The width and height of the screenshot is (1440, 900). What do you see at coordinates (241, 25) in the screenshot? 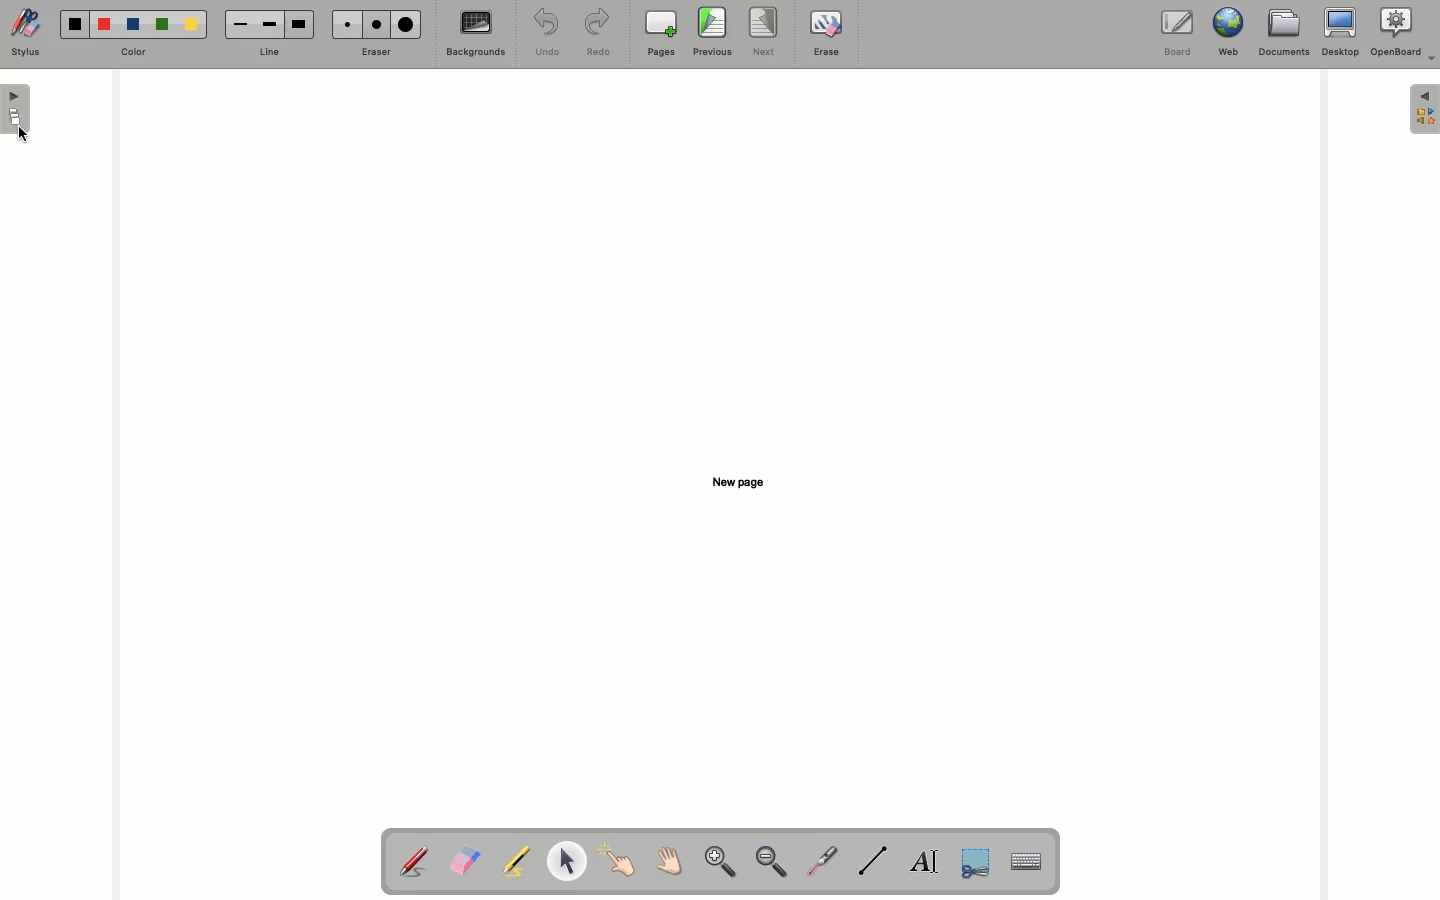
I see `Small line` at bounding box center [241, 25].